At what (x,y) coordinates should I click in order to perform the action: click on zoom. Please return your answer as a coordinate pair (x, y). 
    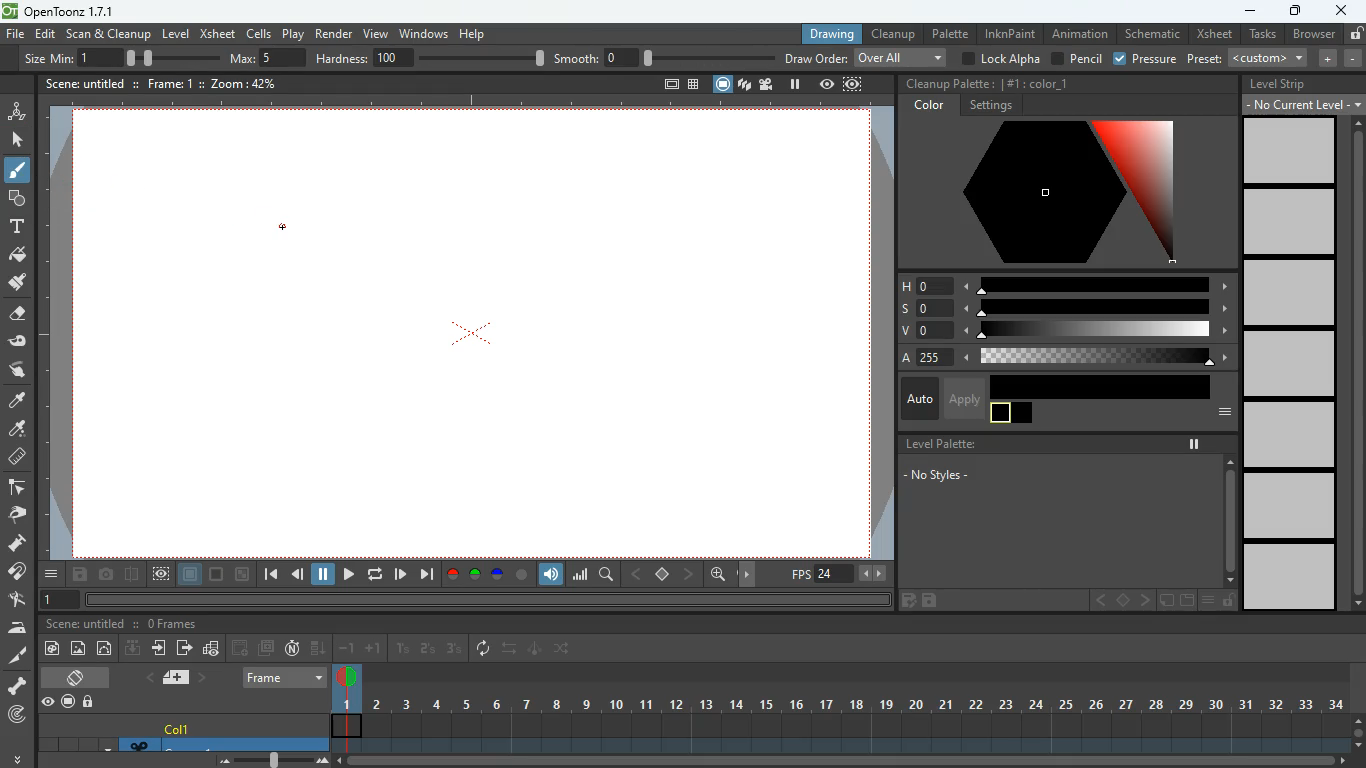
    Looking at the image, I should click on (718, 574).